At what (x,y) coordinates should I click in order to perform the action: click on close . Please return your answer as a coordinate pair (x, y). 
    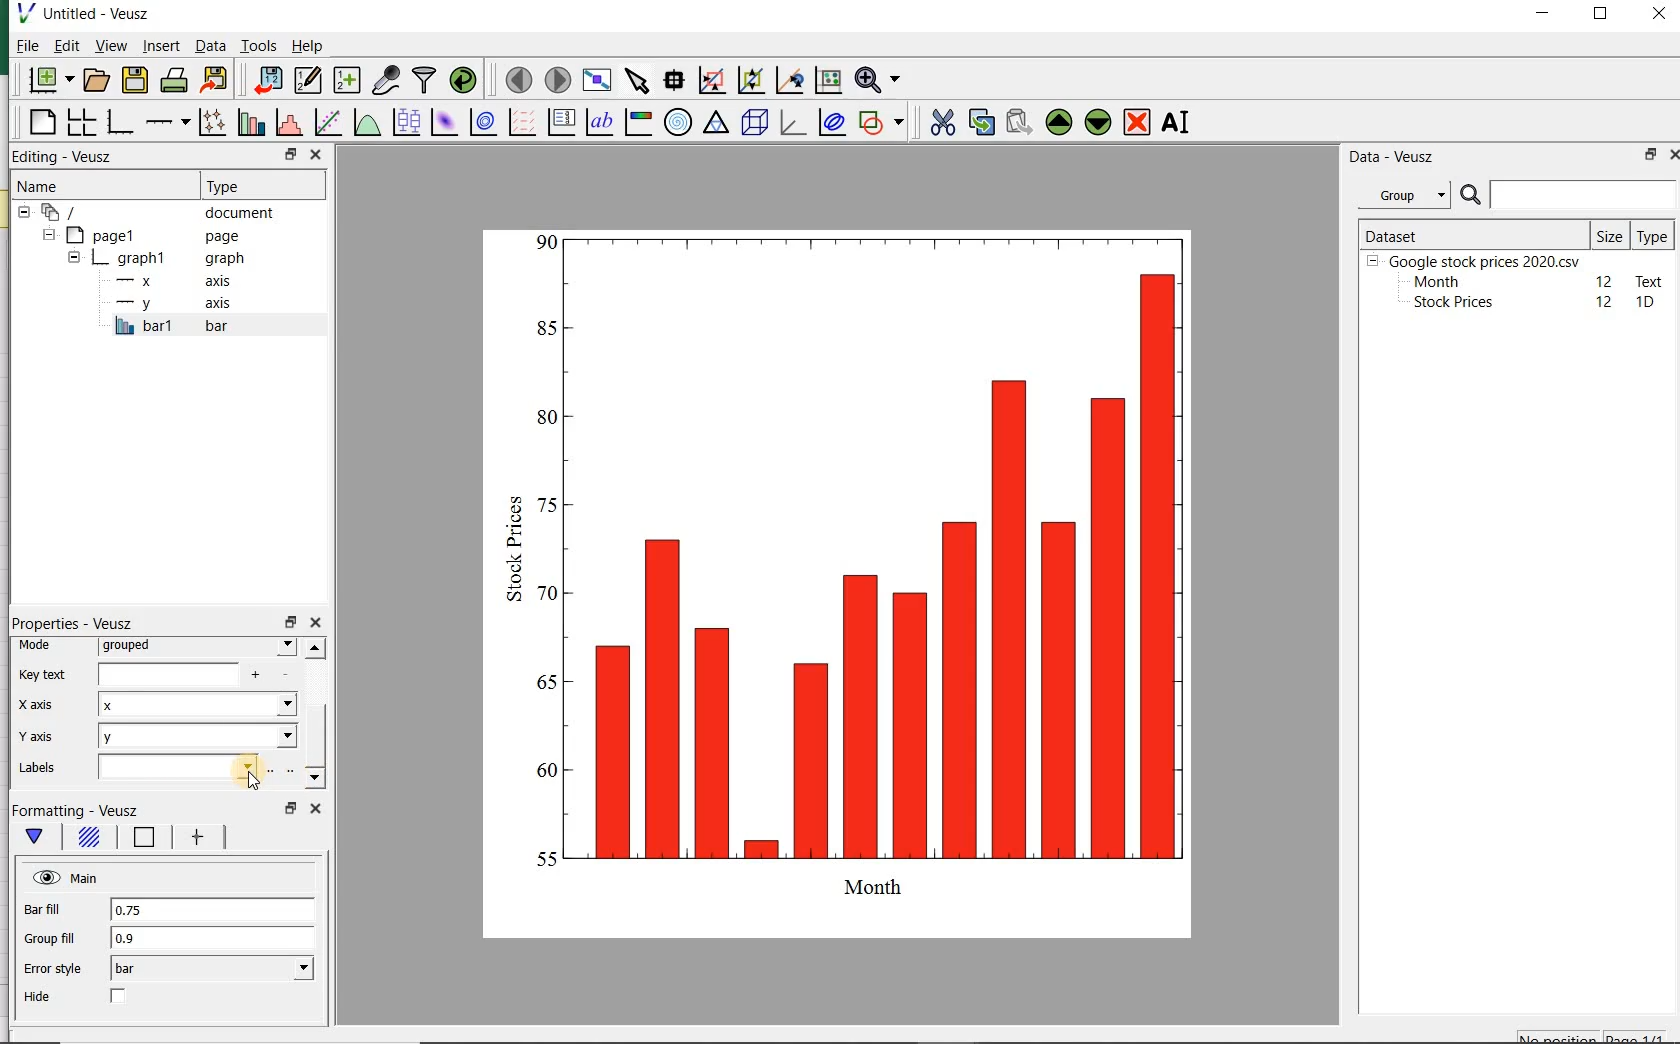
    Looking at the image, I should click on (1679, 155).